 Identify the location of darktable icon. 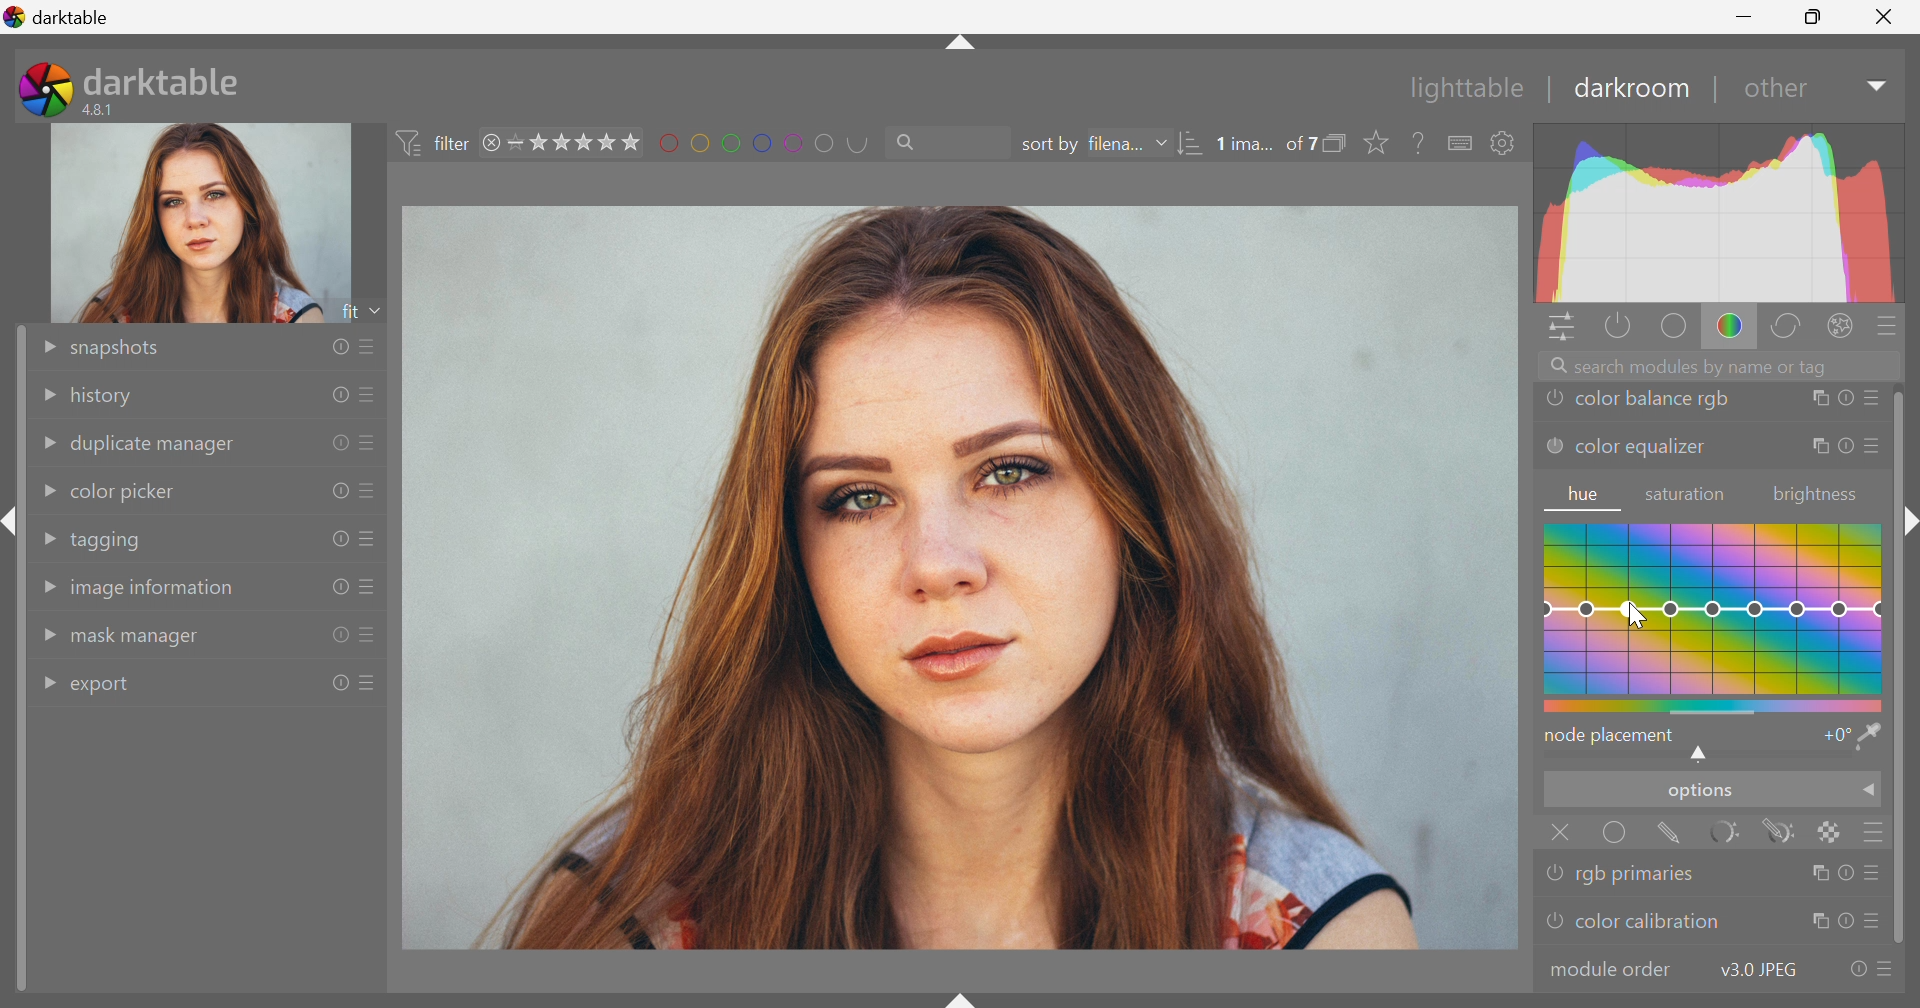
(41, 89).